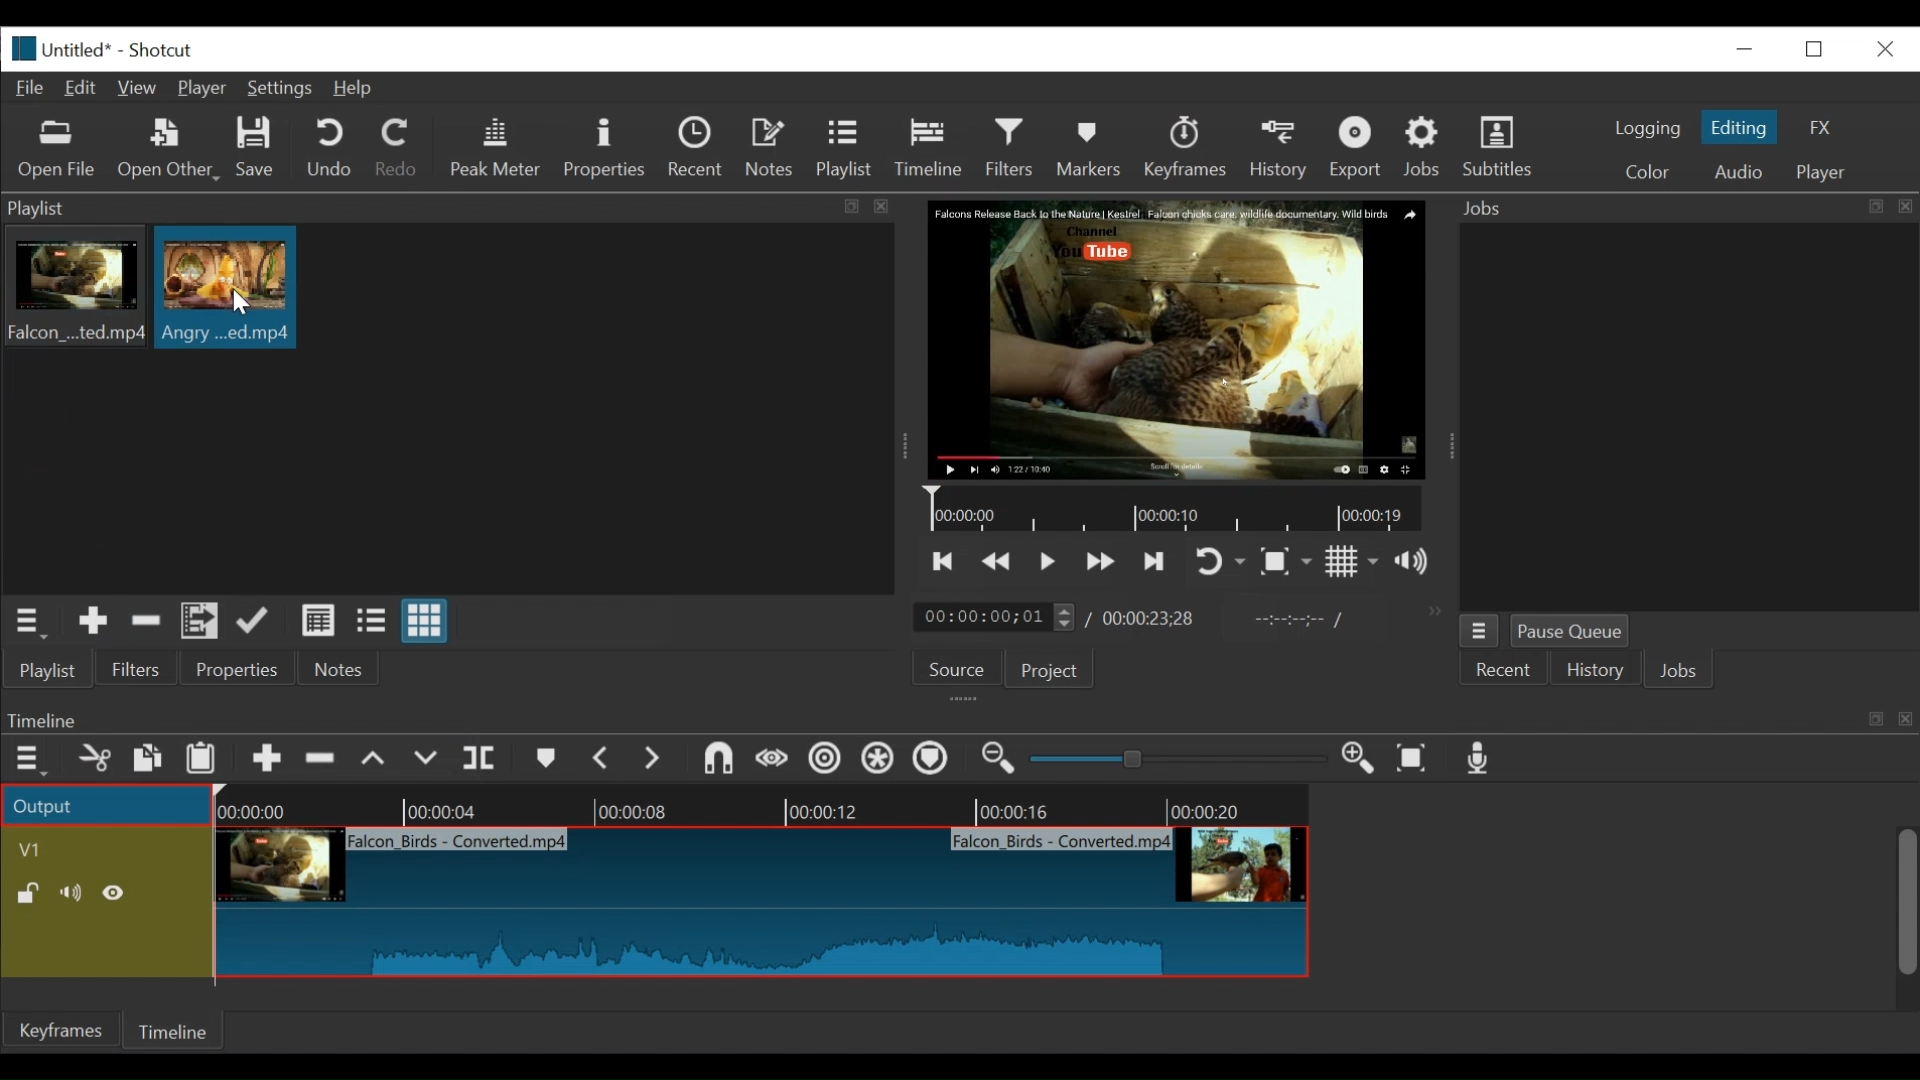 This screenshot has height=1080, width=1920. Describe the element at coordinates (63, 1030) in the screenshot. I see `Keyframes` at that location.